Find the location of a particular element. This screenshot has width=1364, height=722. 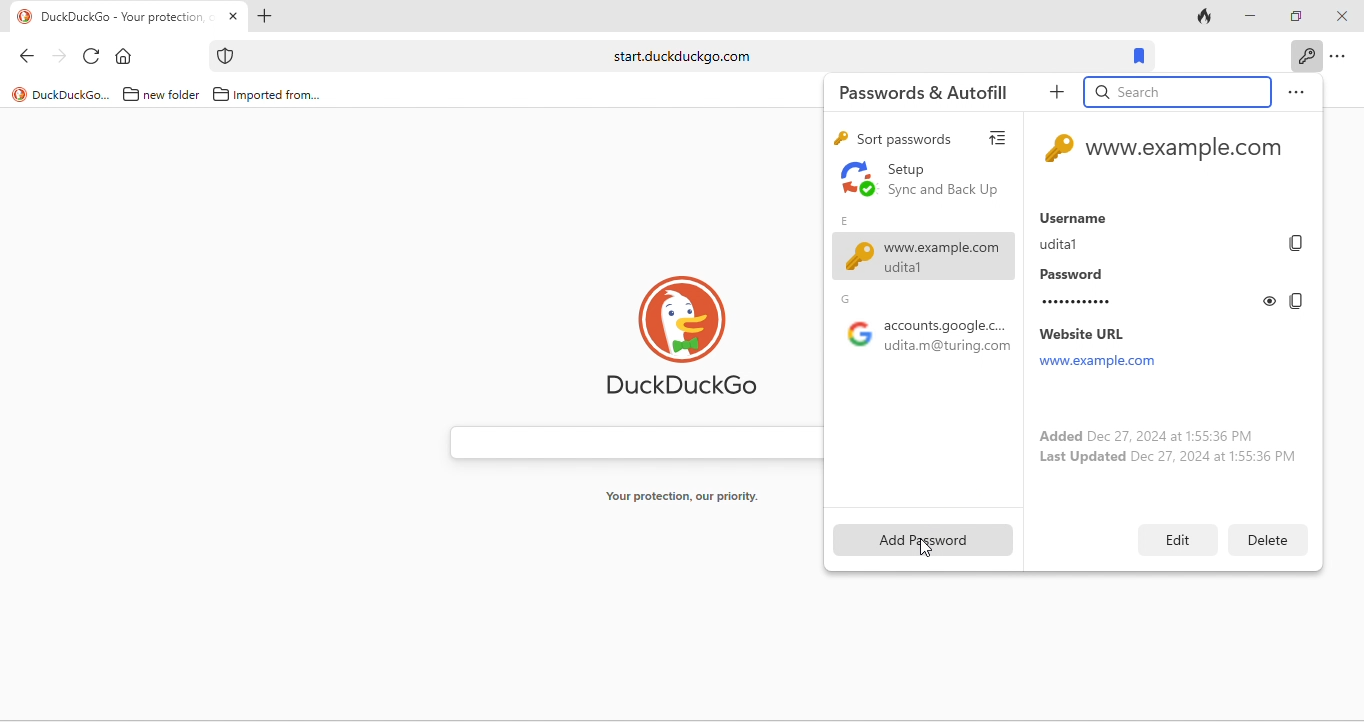

your protection, our priority. is located at coordinates (683, 497).